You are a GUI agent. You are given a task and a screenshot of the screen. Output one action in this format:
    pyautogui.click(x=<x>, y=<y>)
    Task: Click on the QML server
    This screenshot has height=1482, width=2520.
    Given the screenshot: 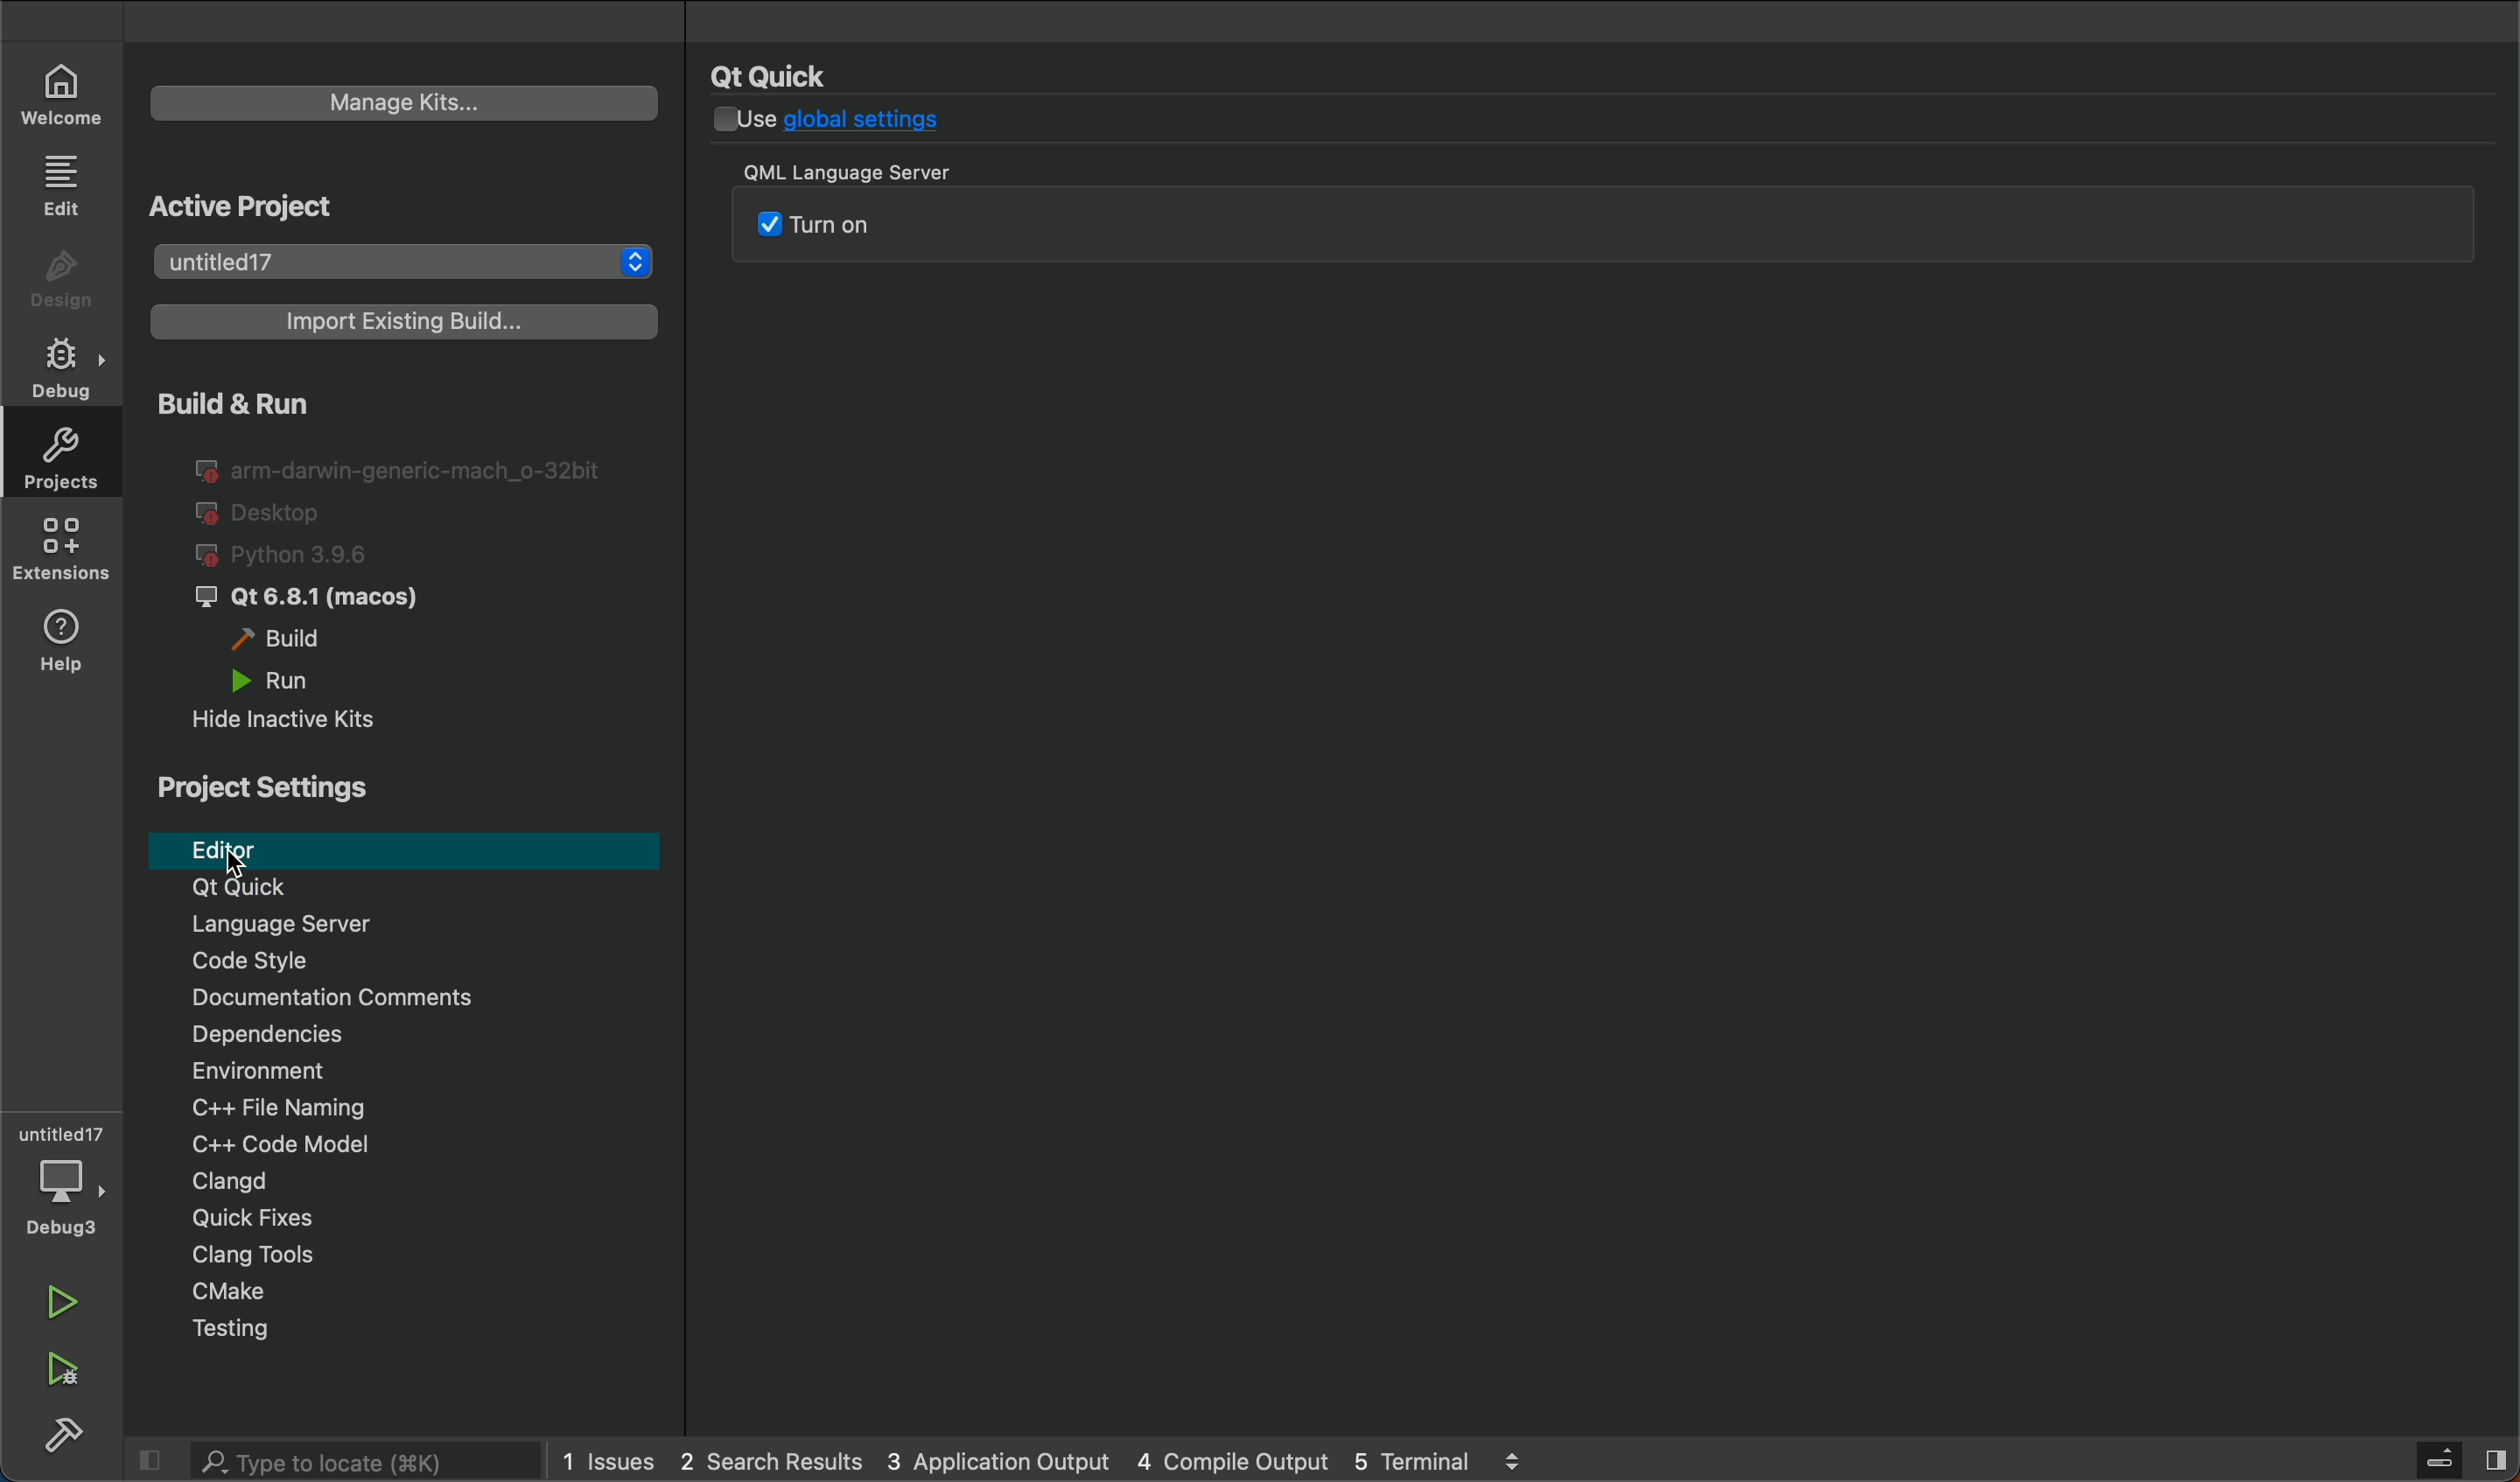 What is the action you would take?
    pyautogui.click(x=923, y=221)
    